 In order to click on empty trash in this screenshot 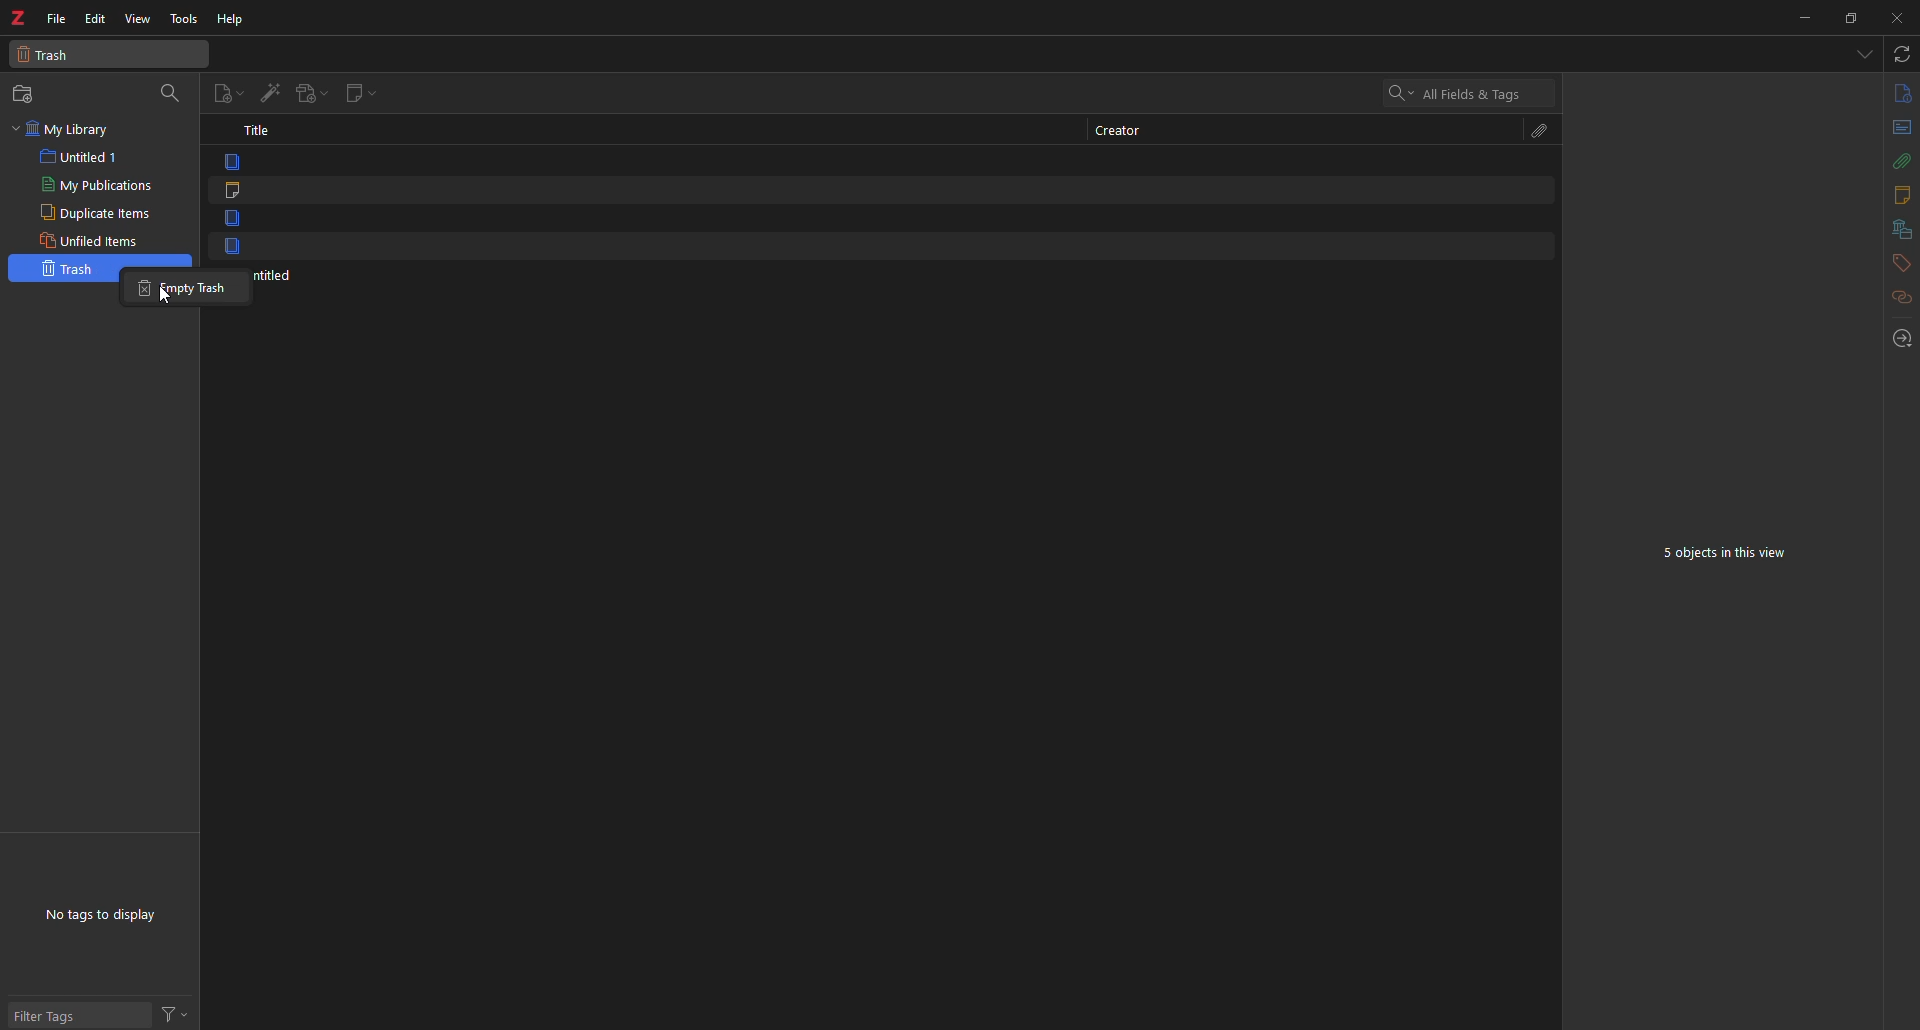, I will do `click(186, 286)`.